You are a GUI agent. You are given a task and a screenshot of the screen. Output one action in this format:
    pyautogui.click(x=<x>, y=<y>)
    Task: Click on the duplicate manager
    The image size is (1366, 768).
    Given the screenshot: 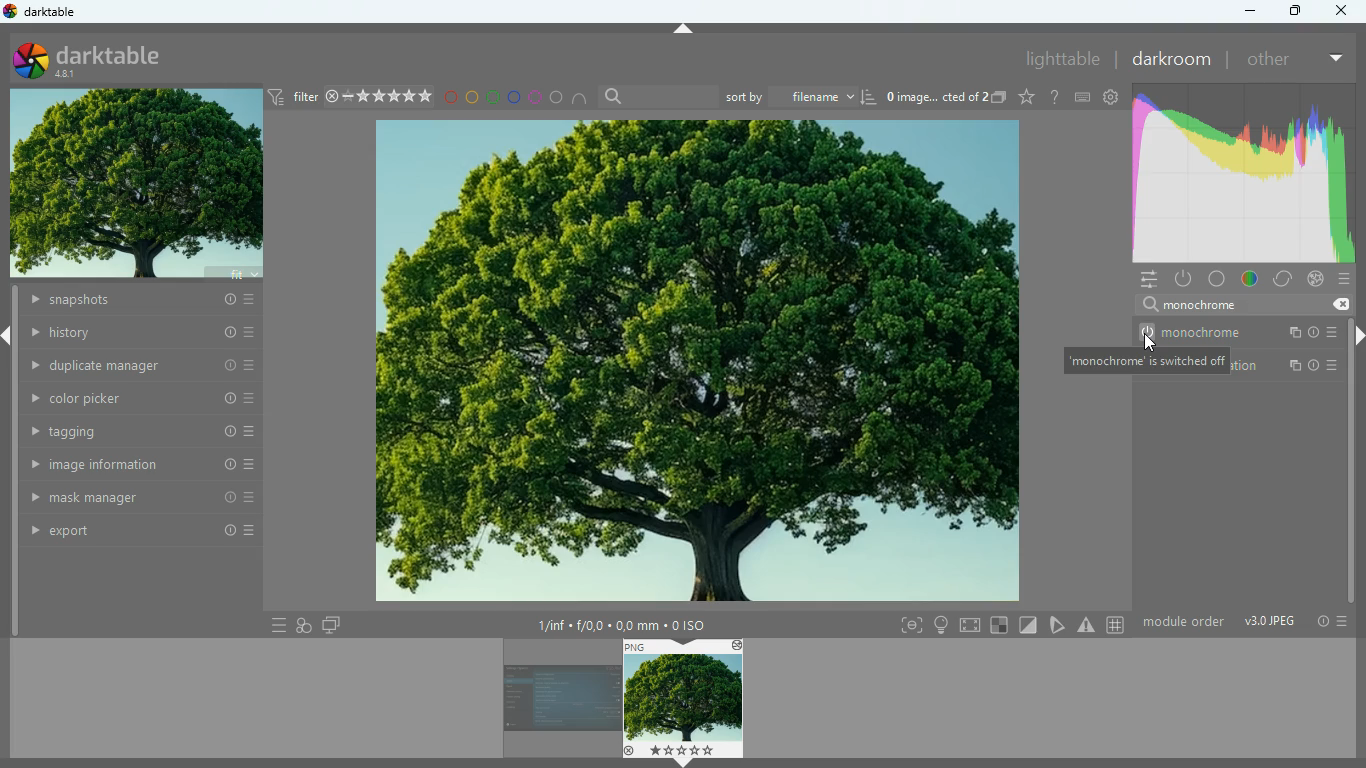 What is the action you would take?
    pyautogui.click(x=141, y=365)
    